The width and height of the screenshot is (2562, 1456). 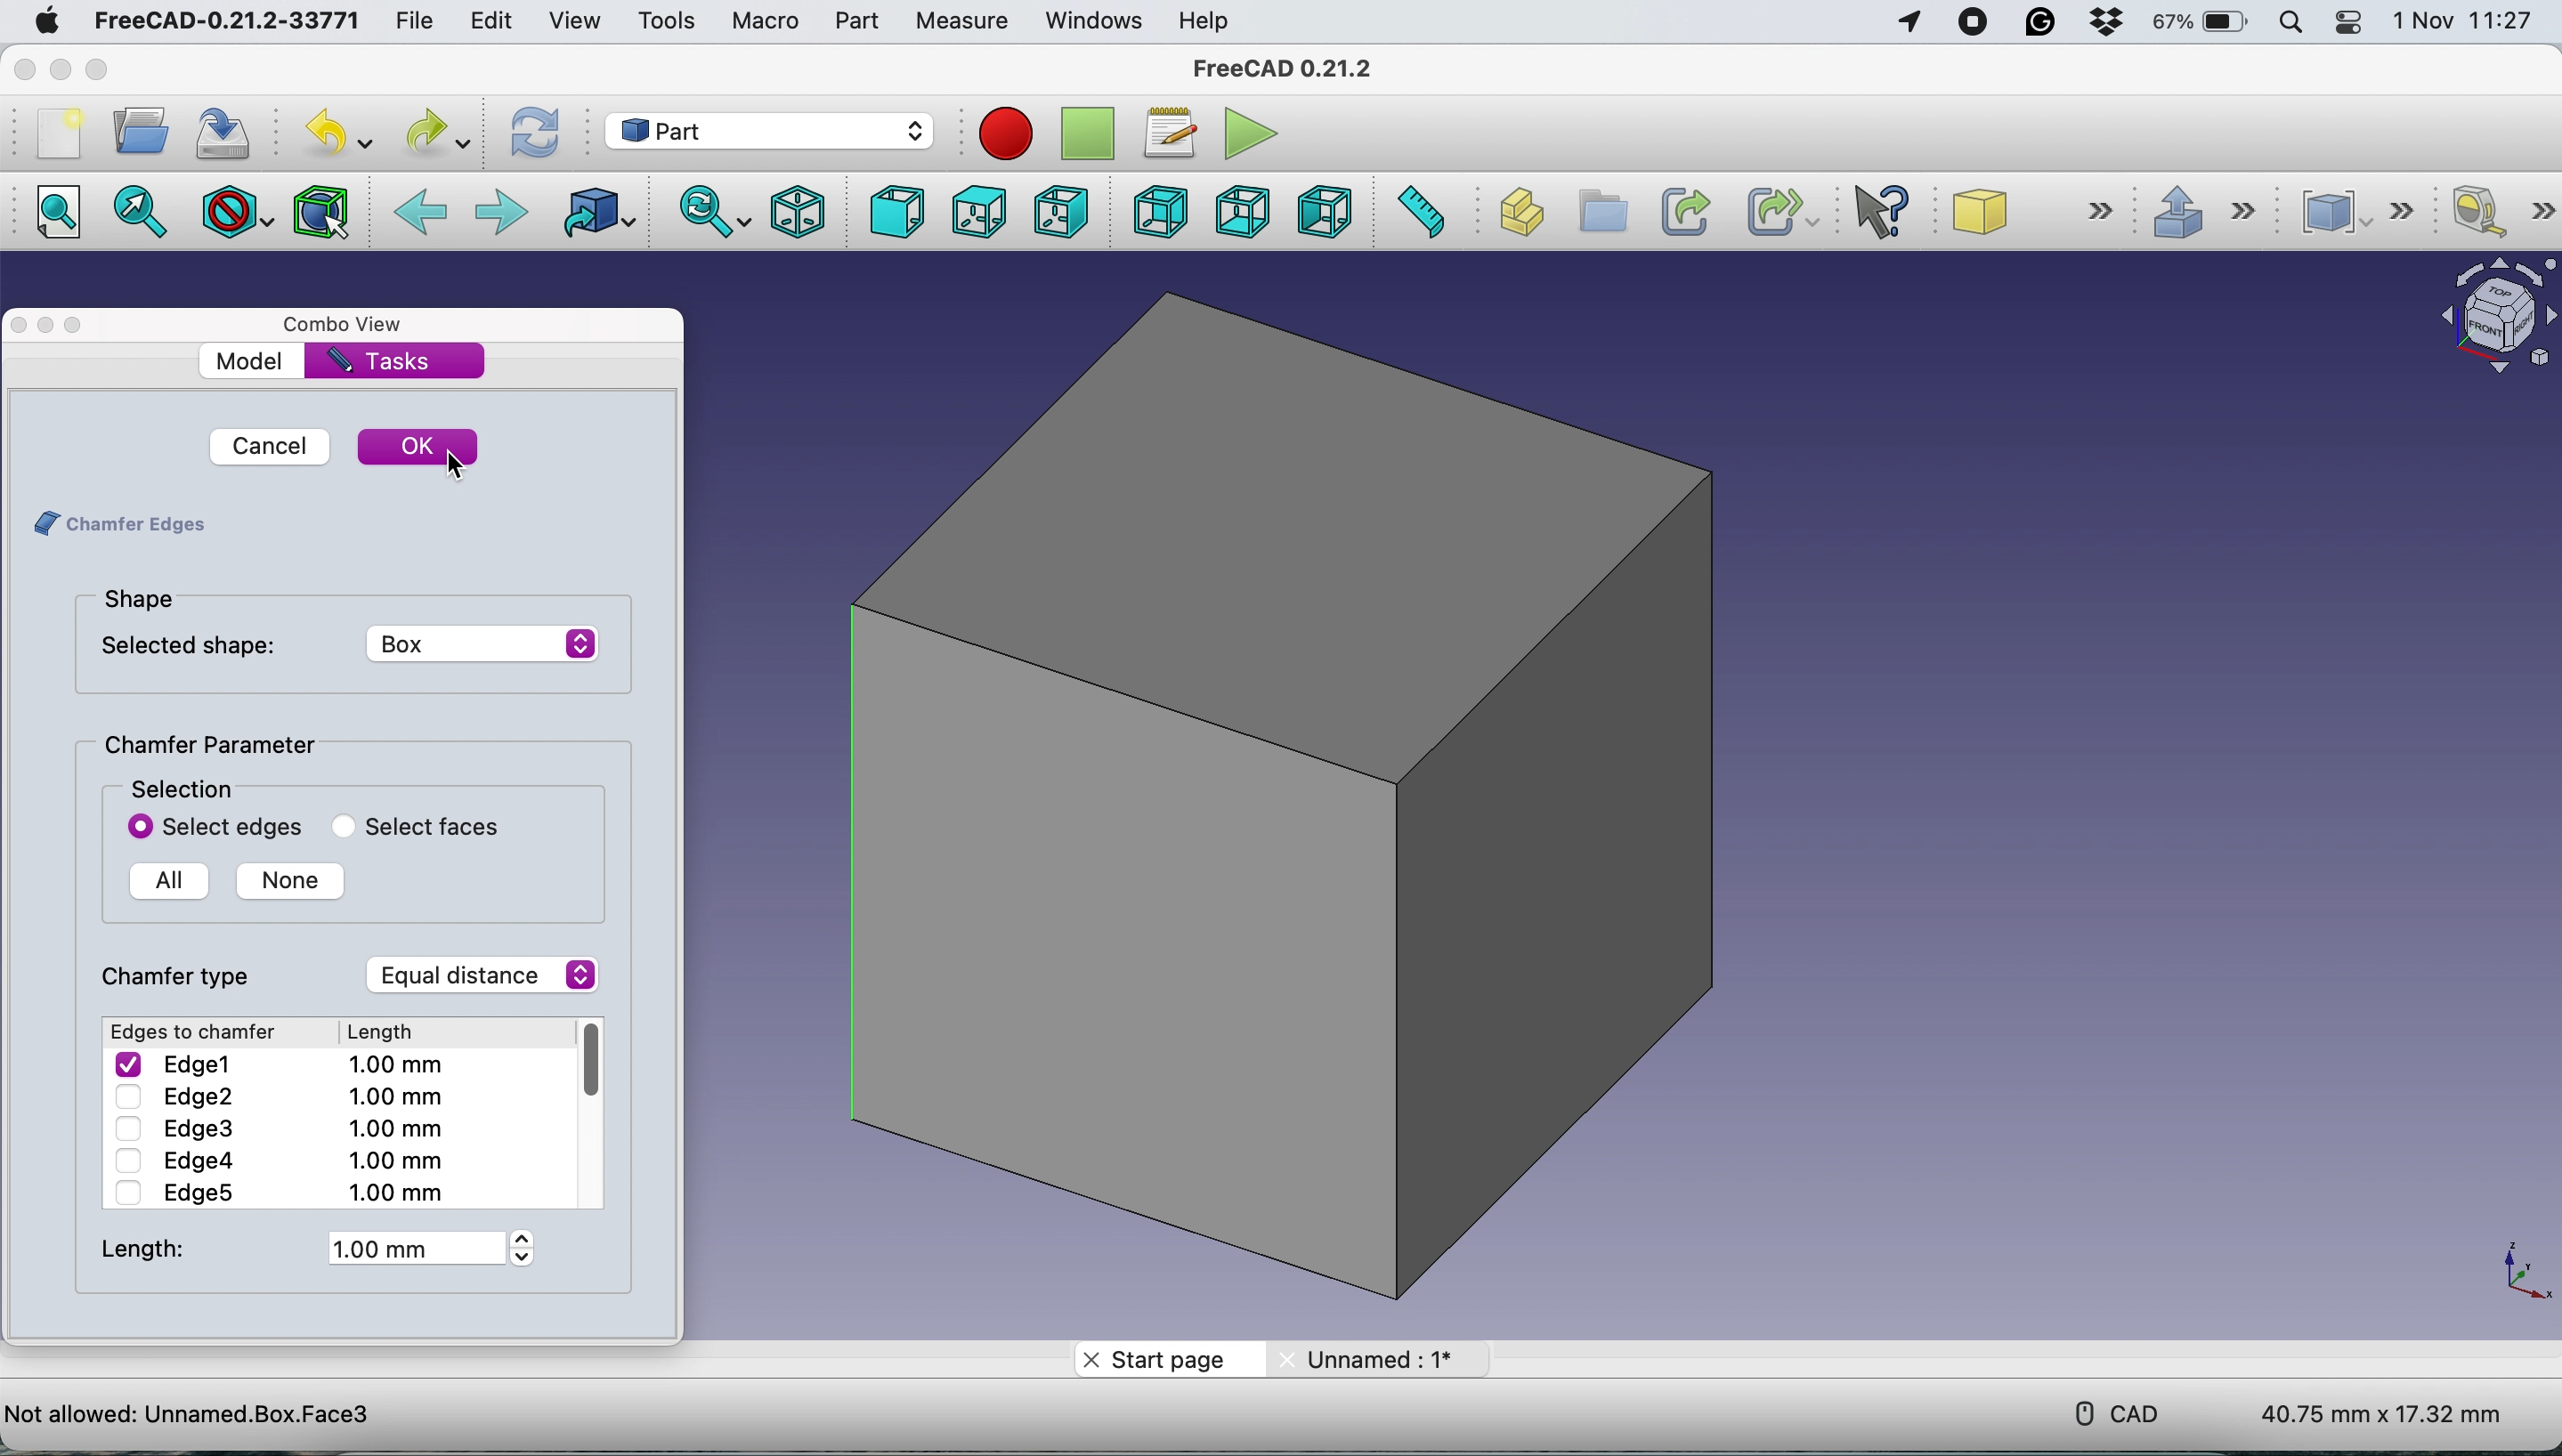 I want to click on select faces, so click(x=425, y=827).